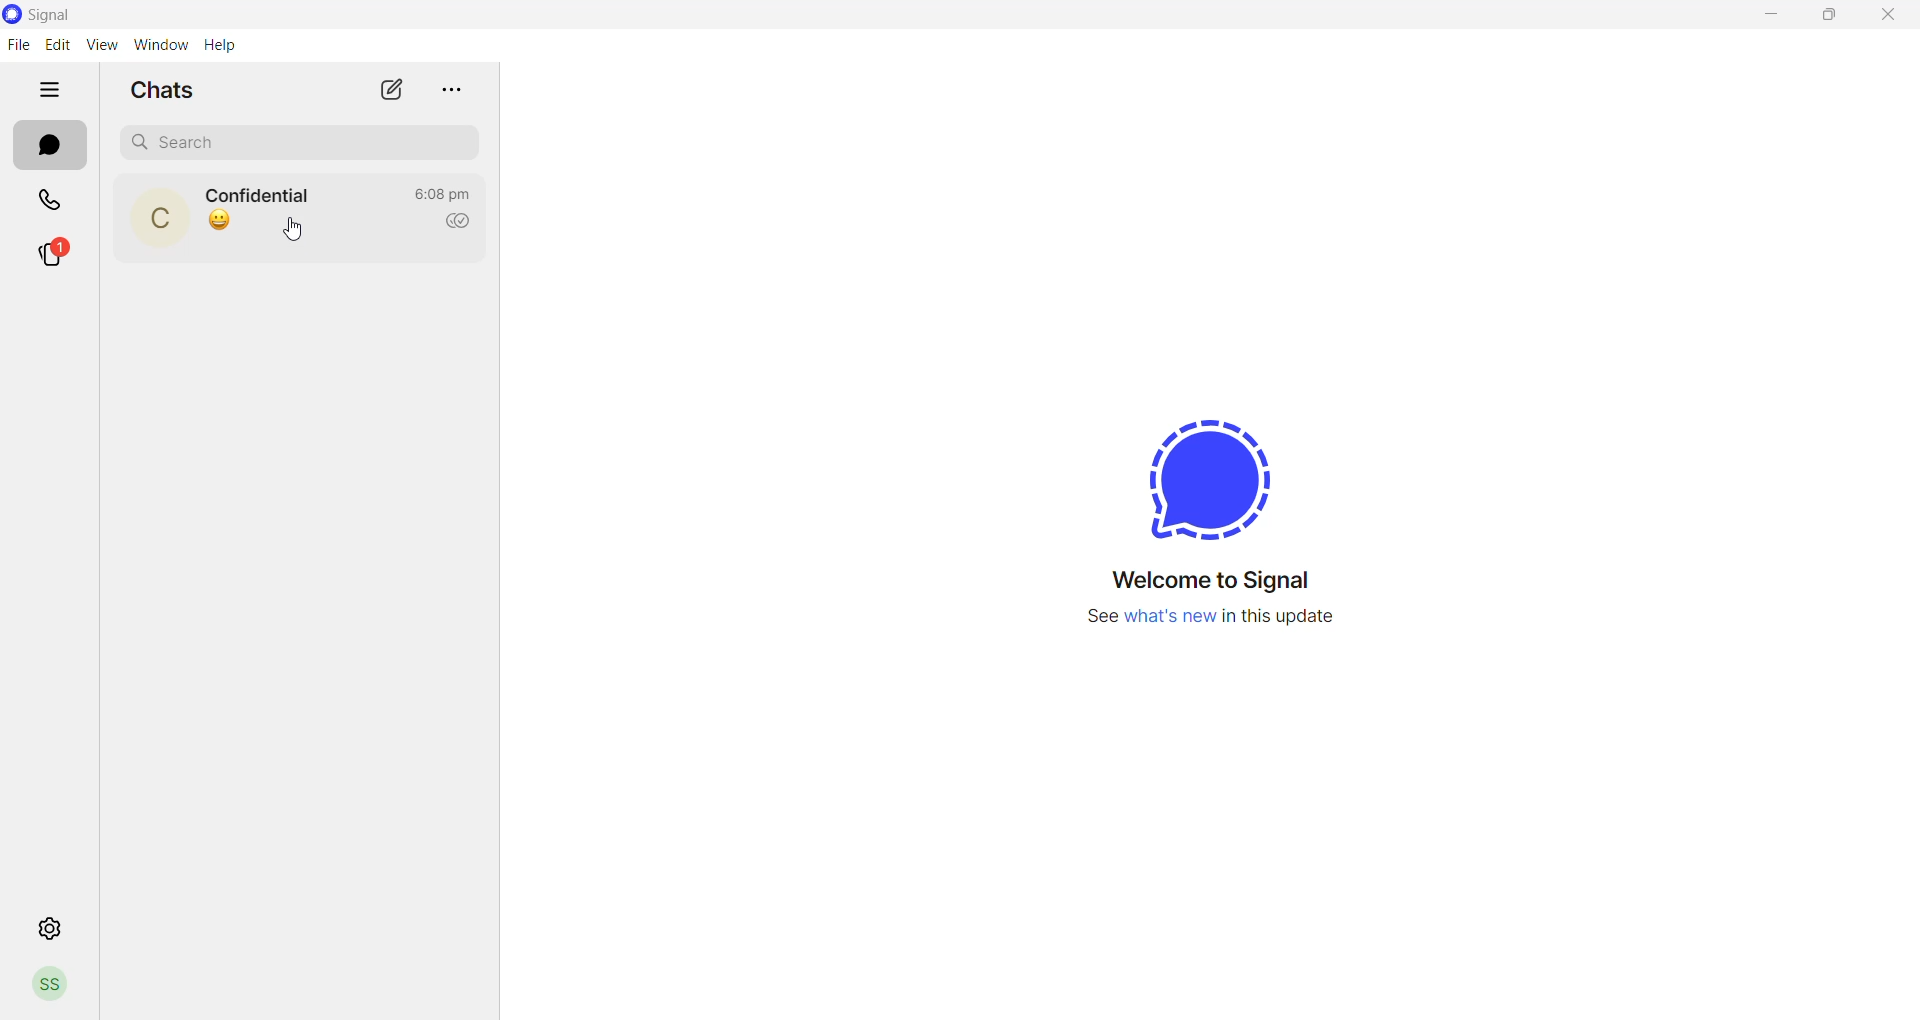  What do you see at coordinates (225, 224) in the screenshot?
I see `last message` at bounding box center [225, 224].